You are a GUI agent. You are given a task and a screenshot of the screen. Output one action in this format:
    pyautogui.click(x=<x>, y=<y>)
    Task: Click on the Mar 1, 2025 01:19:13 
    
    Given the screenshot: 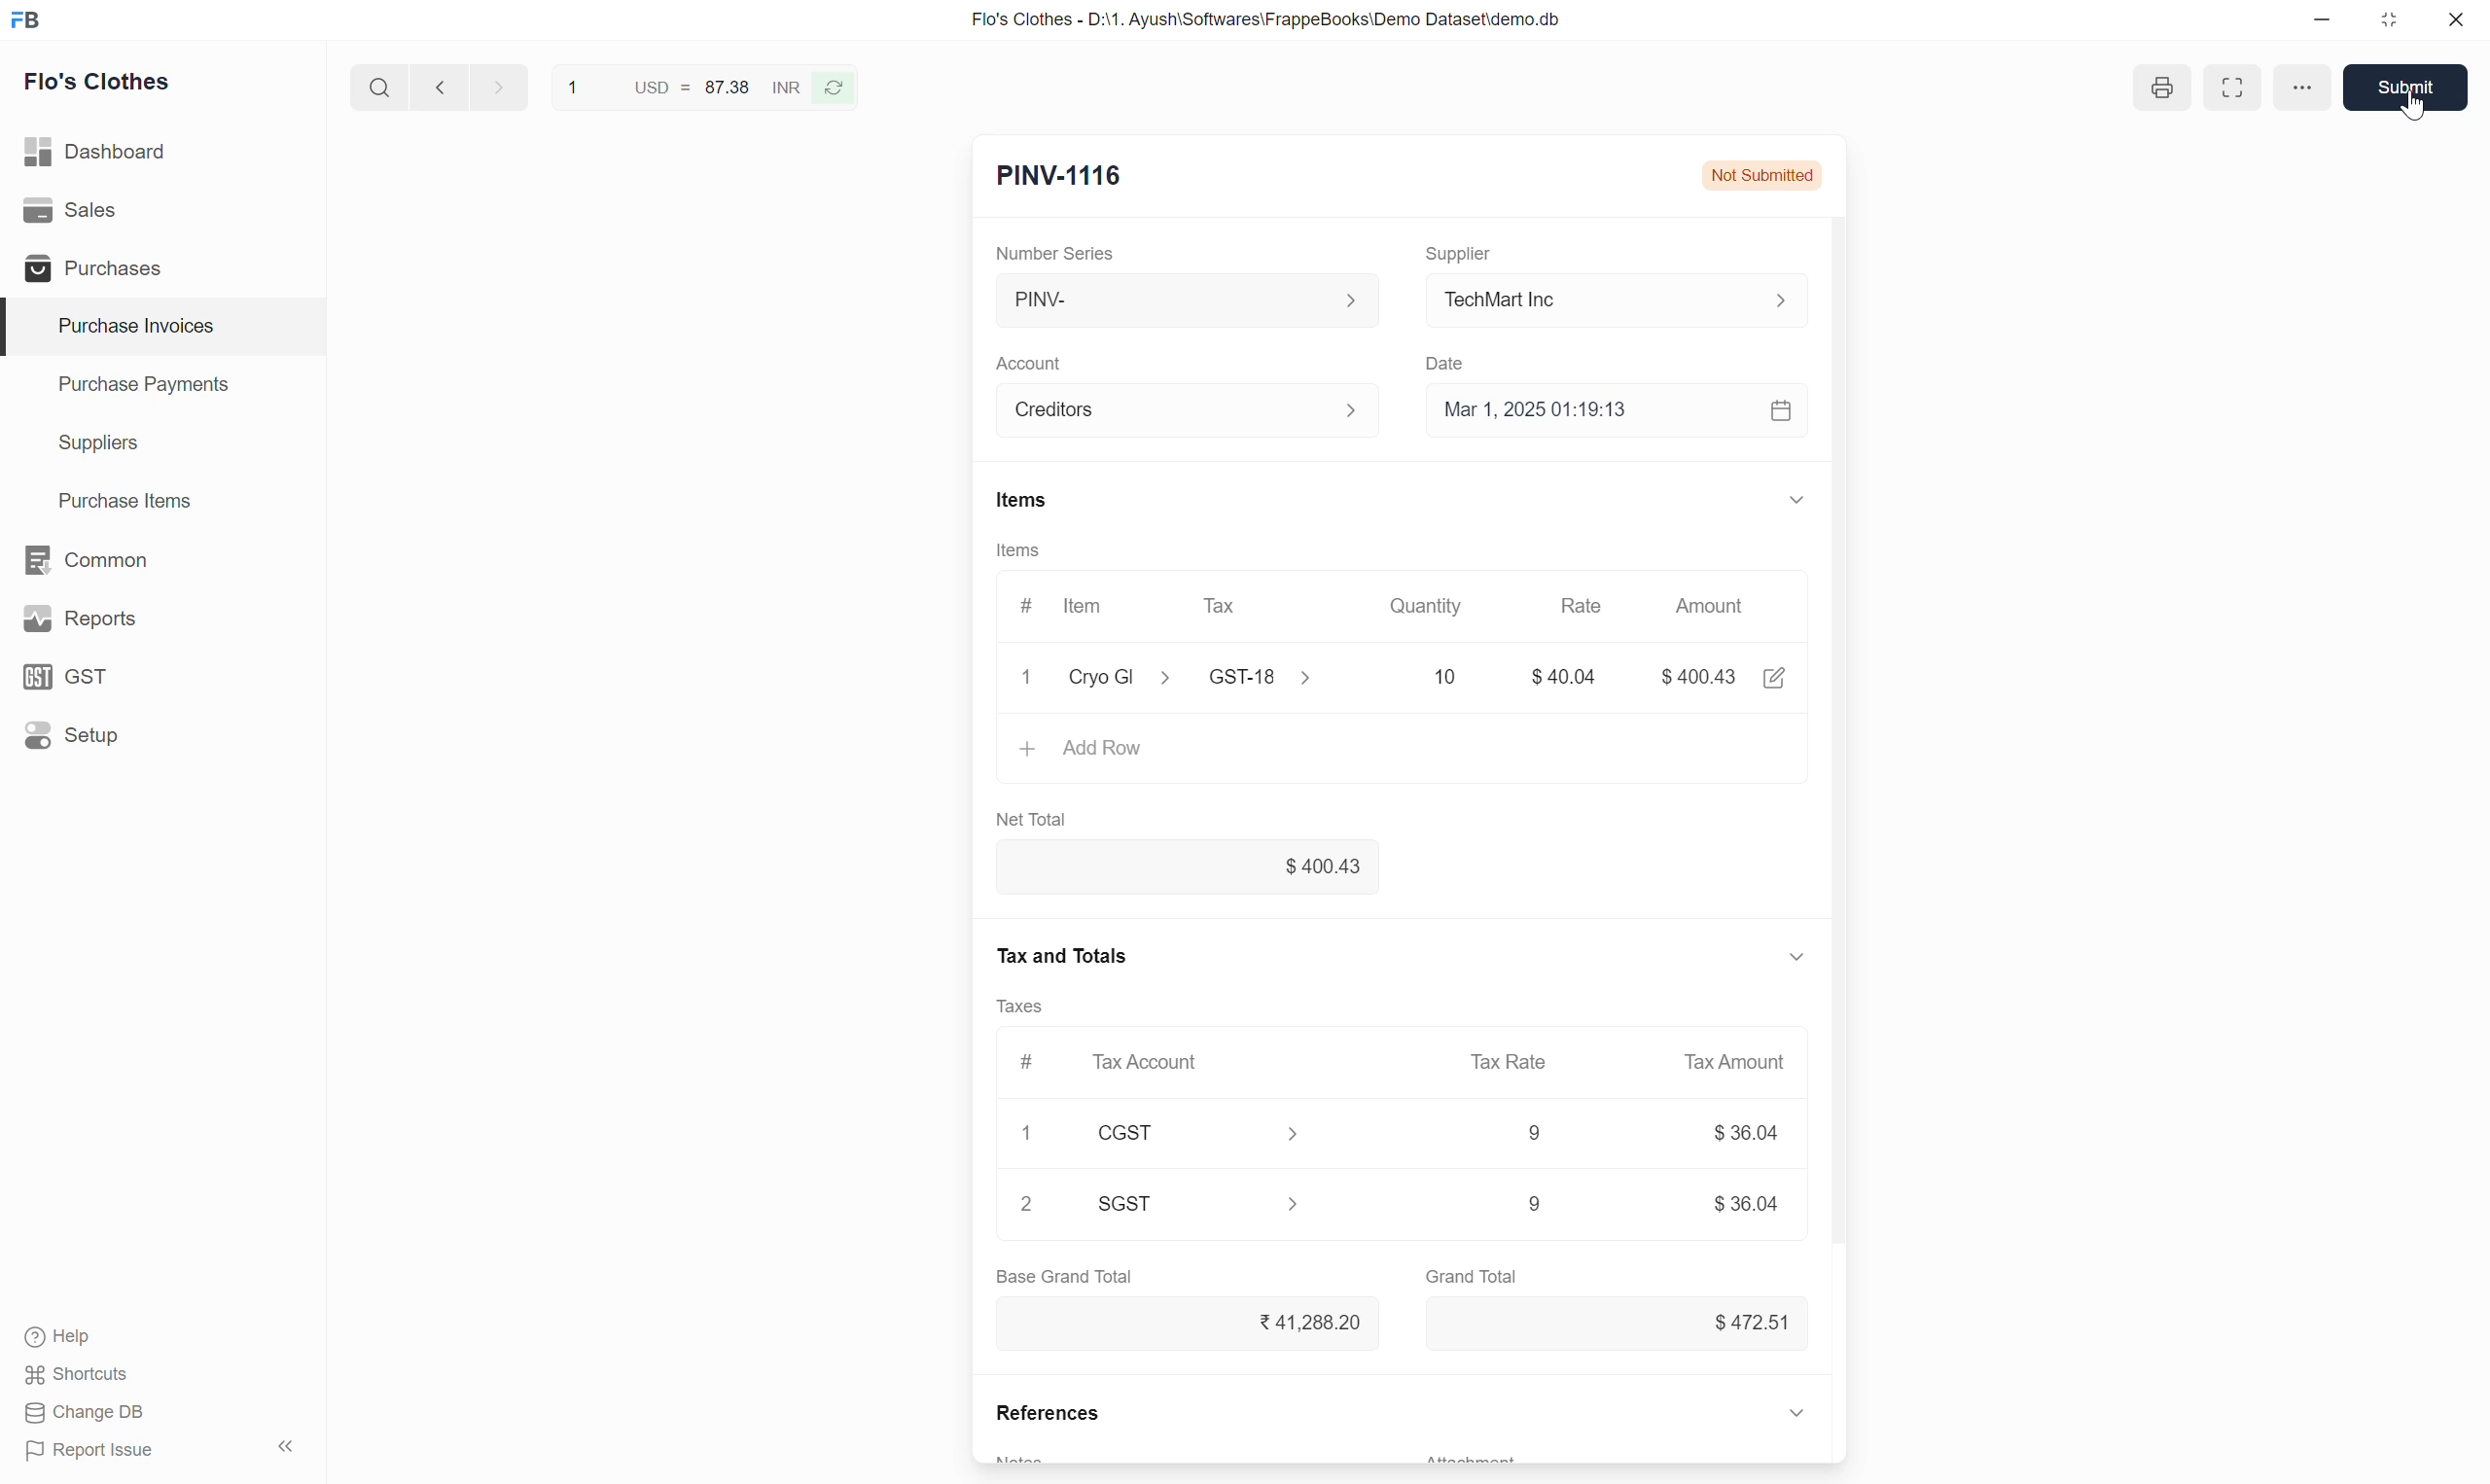 What is the action you would take?
    pyautogui.click(x=1622, y=412)
    